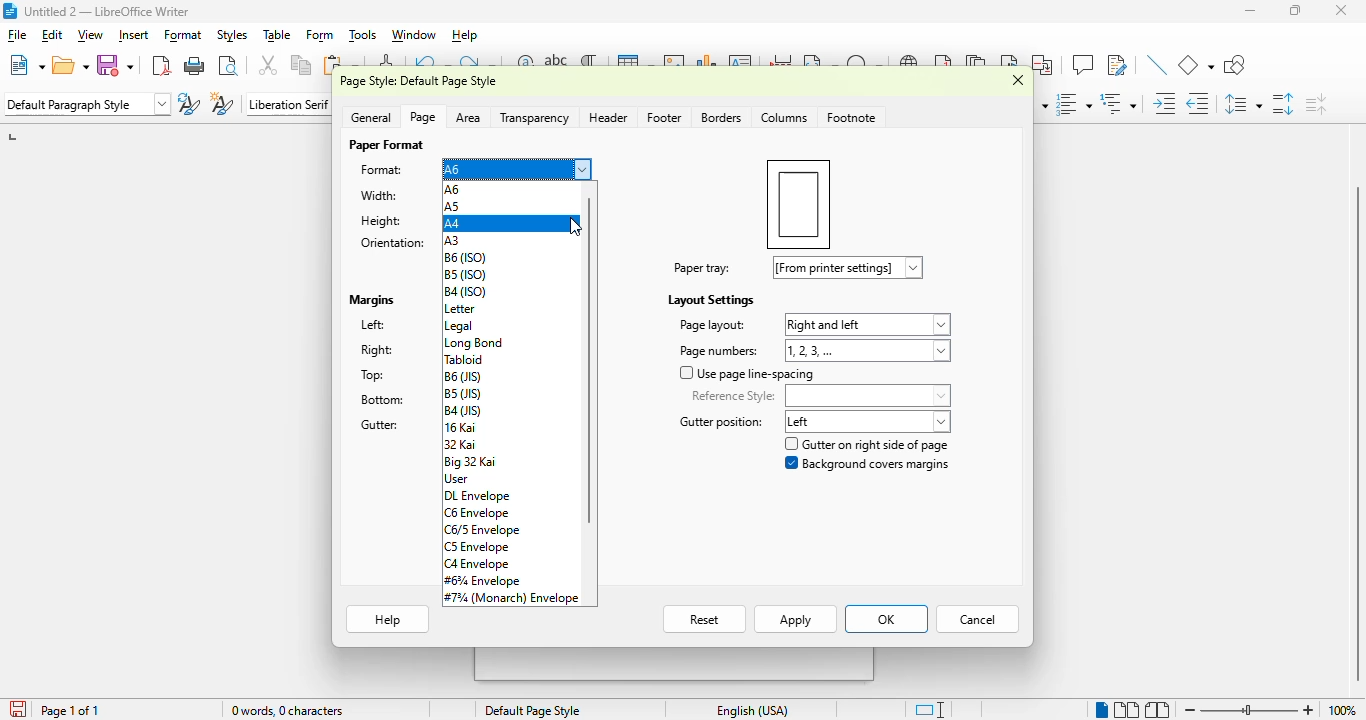  Describe the element at coordinates (372, 300) in the screenshot. I see `margins` at that location.